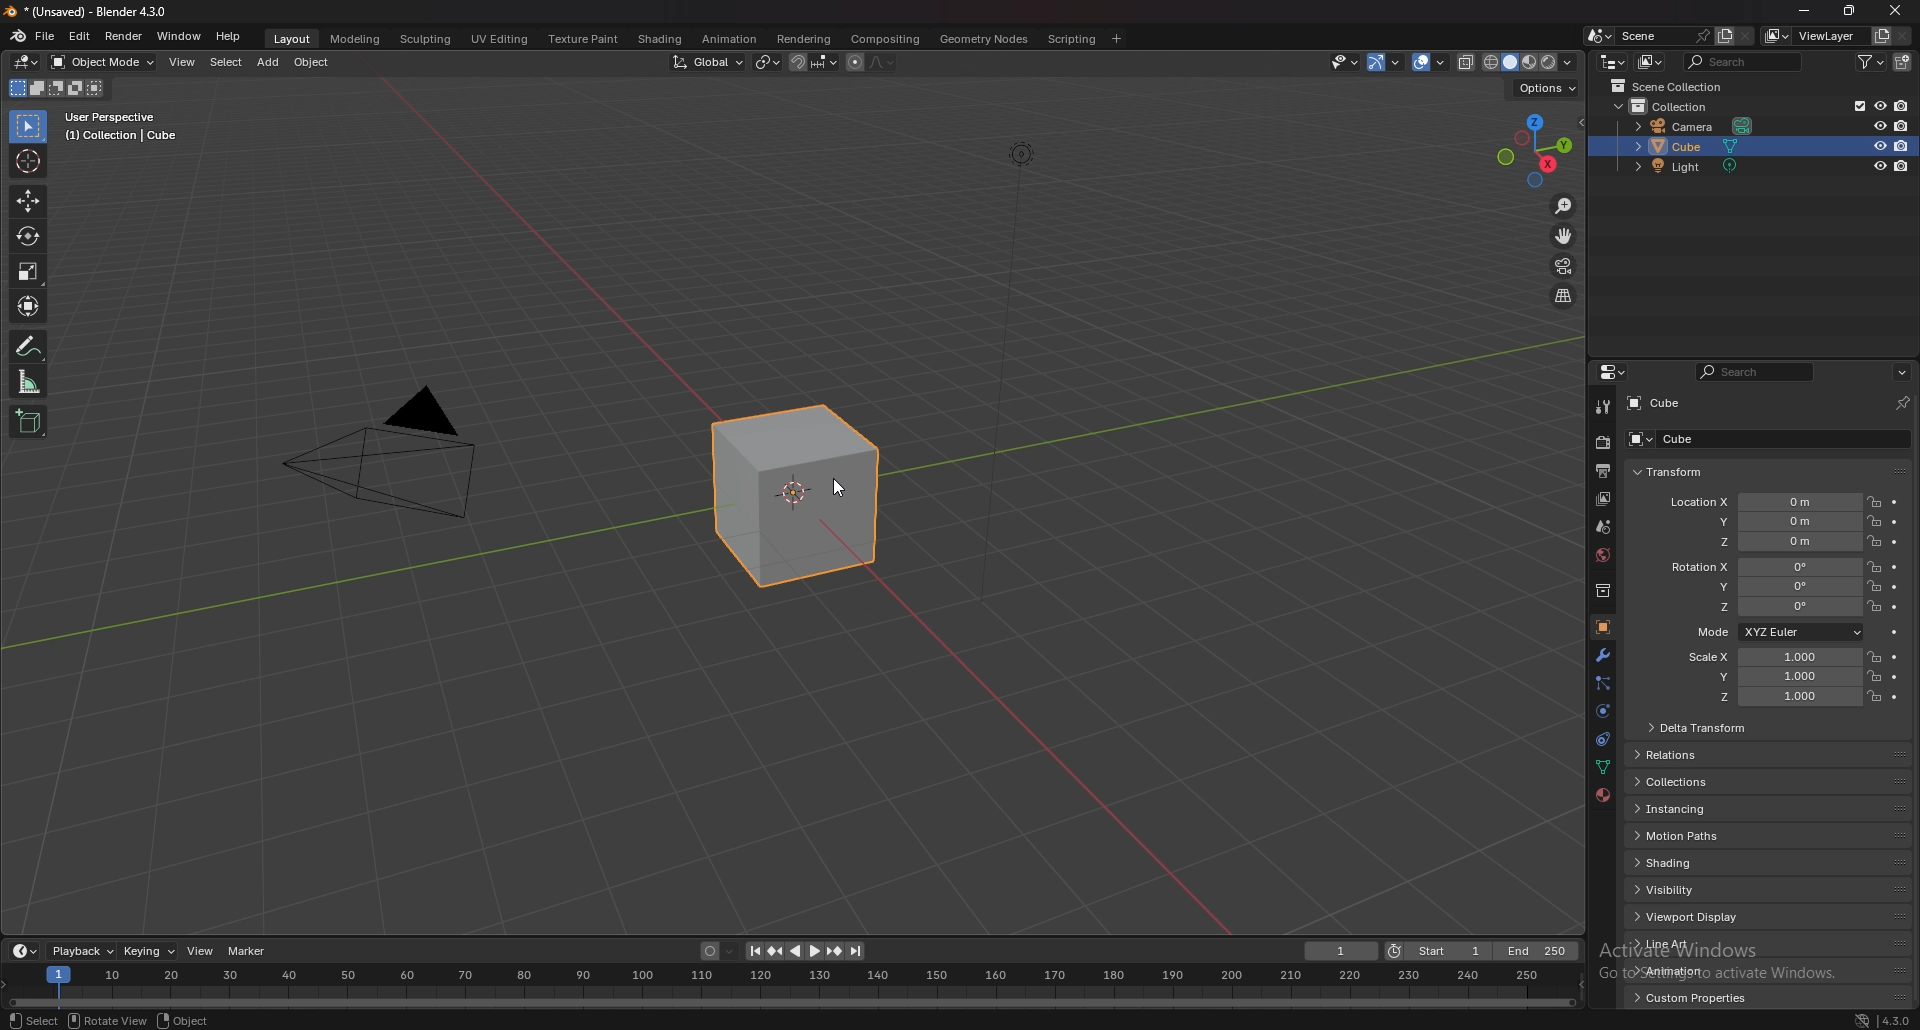  I want to click on texture paint, so click(585, 39).